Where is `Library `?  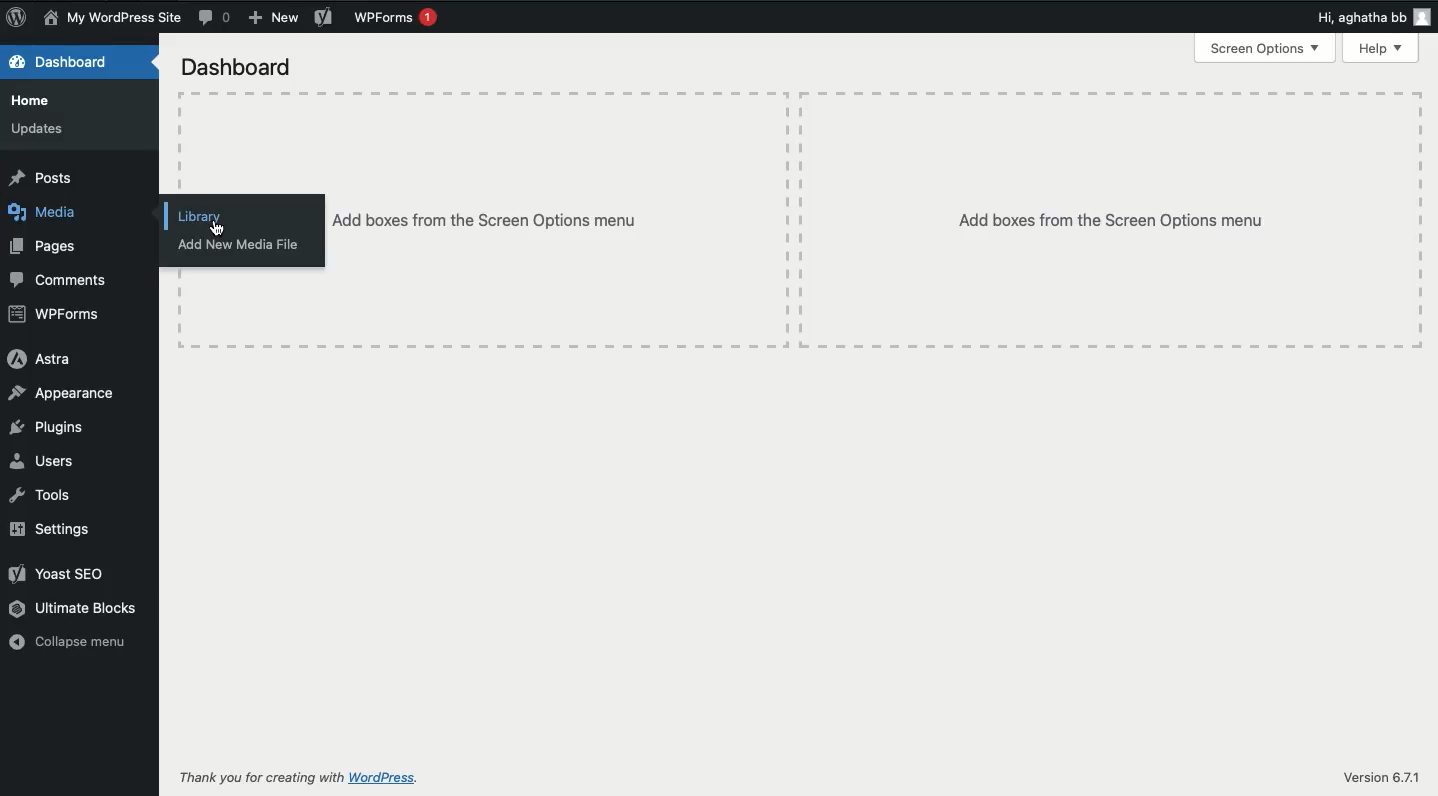 Library  is located at coordinates (201, 216).